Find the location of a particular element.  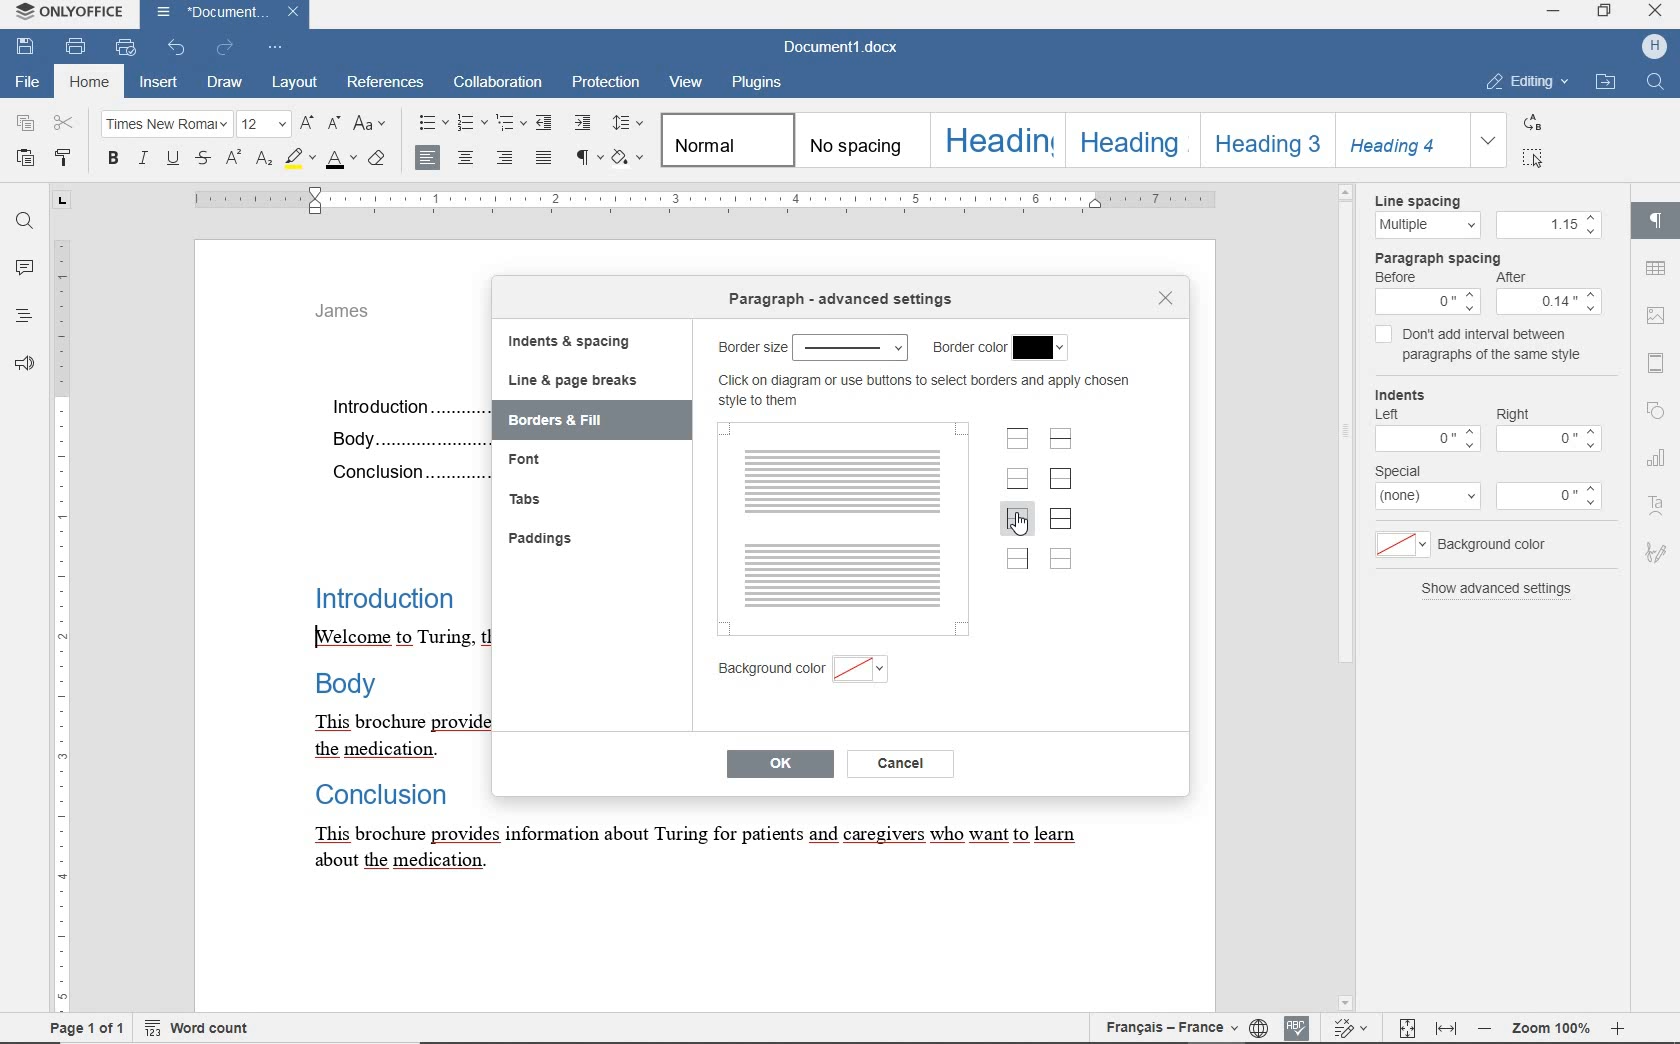

numbering is located at coordinates (472, 122).